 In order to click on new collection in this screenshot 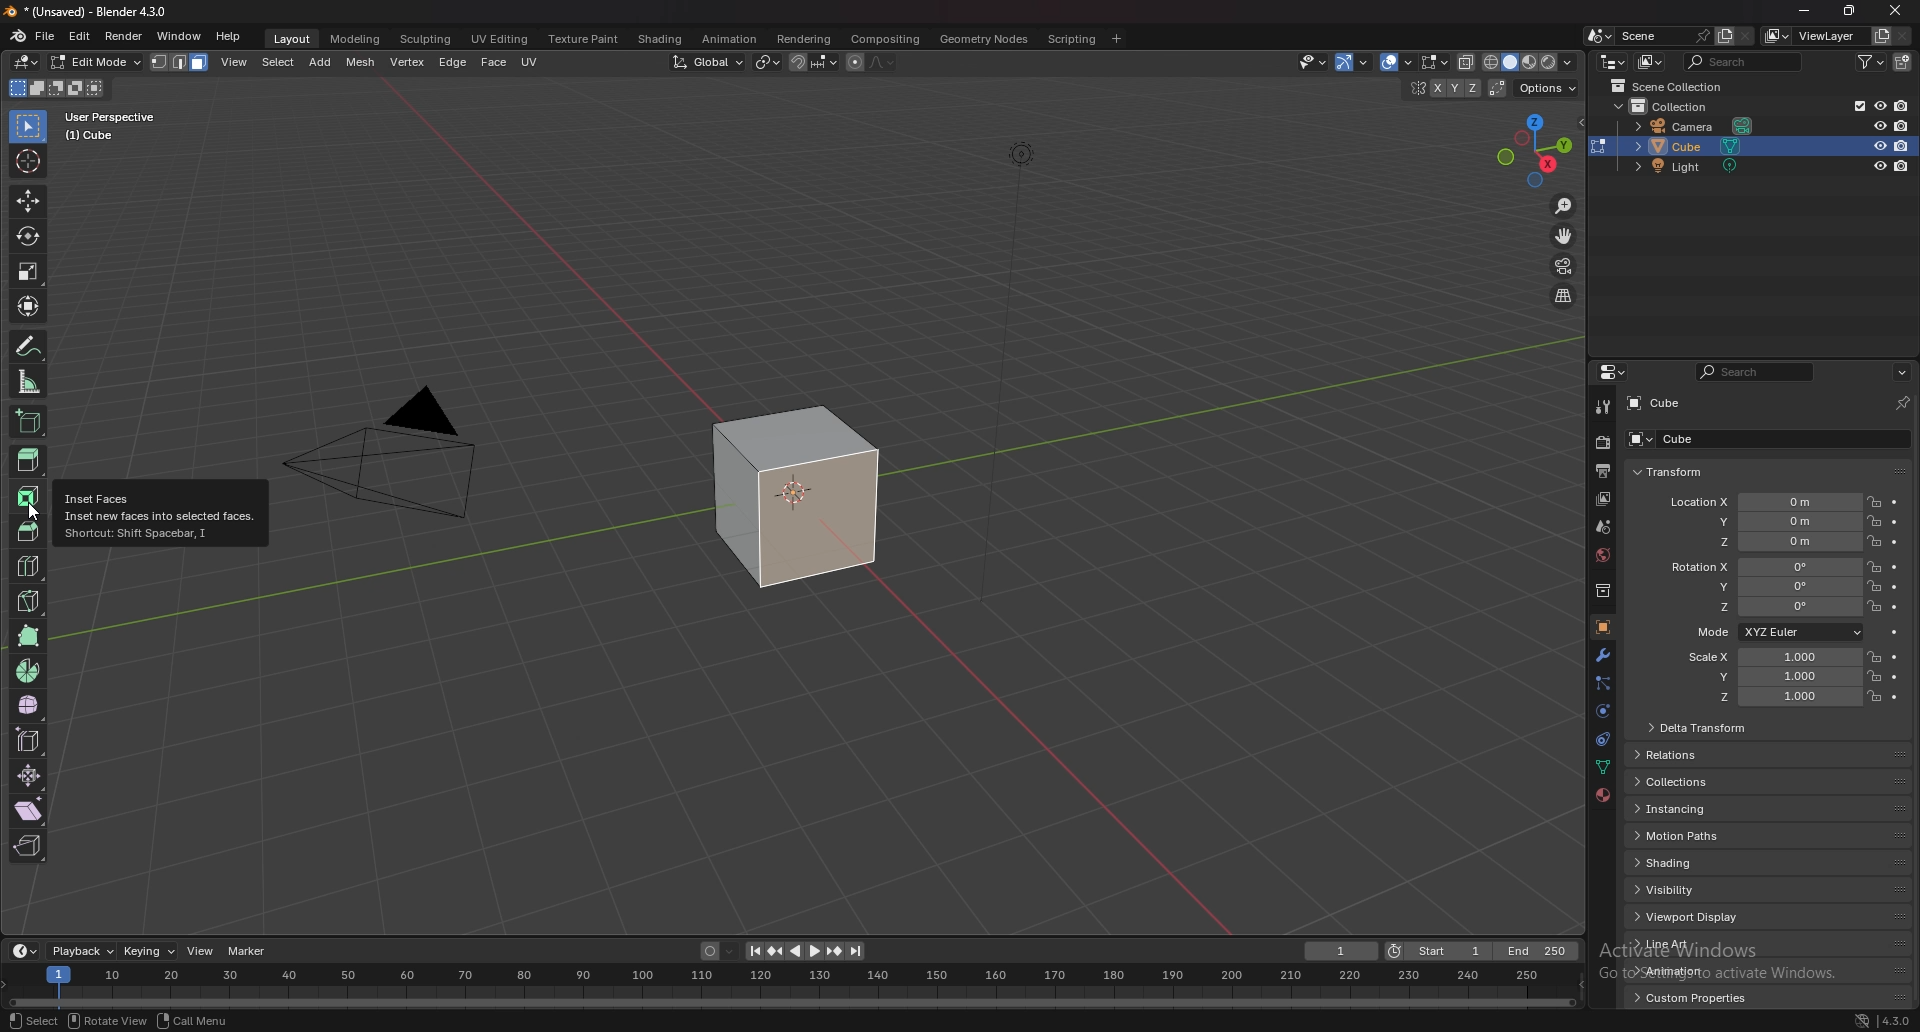, I will do `click(1903, 63)`.